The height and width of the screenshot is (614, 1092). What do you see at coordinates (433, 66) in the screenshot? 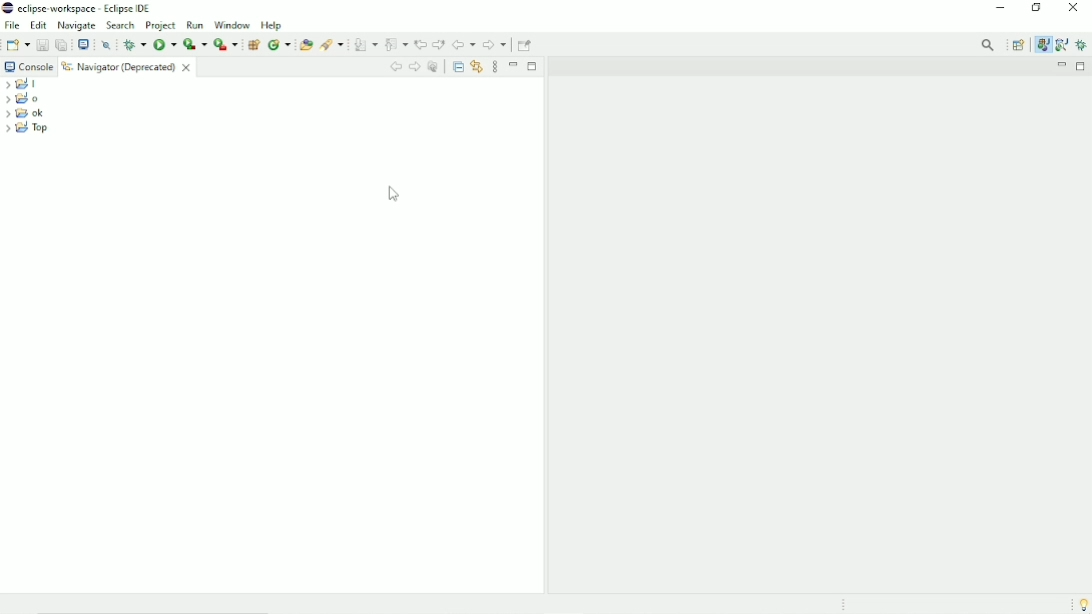
I see `Up` at bounding box center [433, 66].